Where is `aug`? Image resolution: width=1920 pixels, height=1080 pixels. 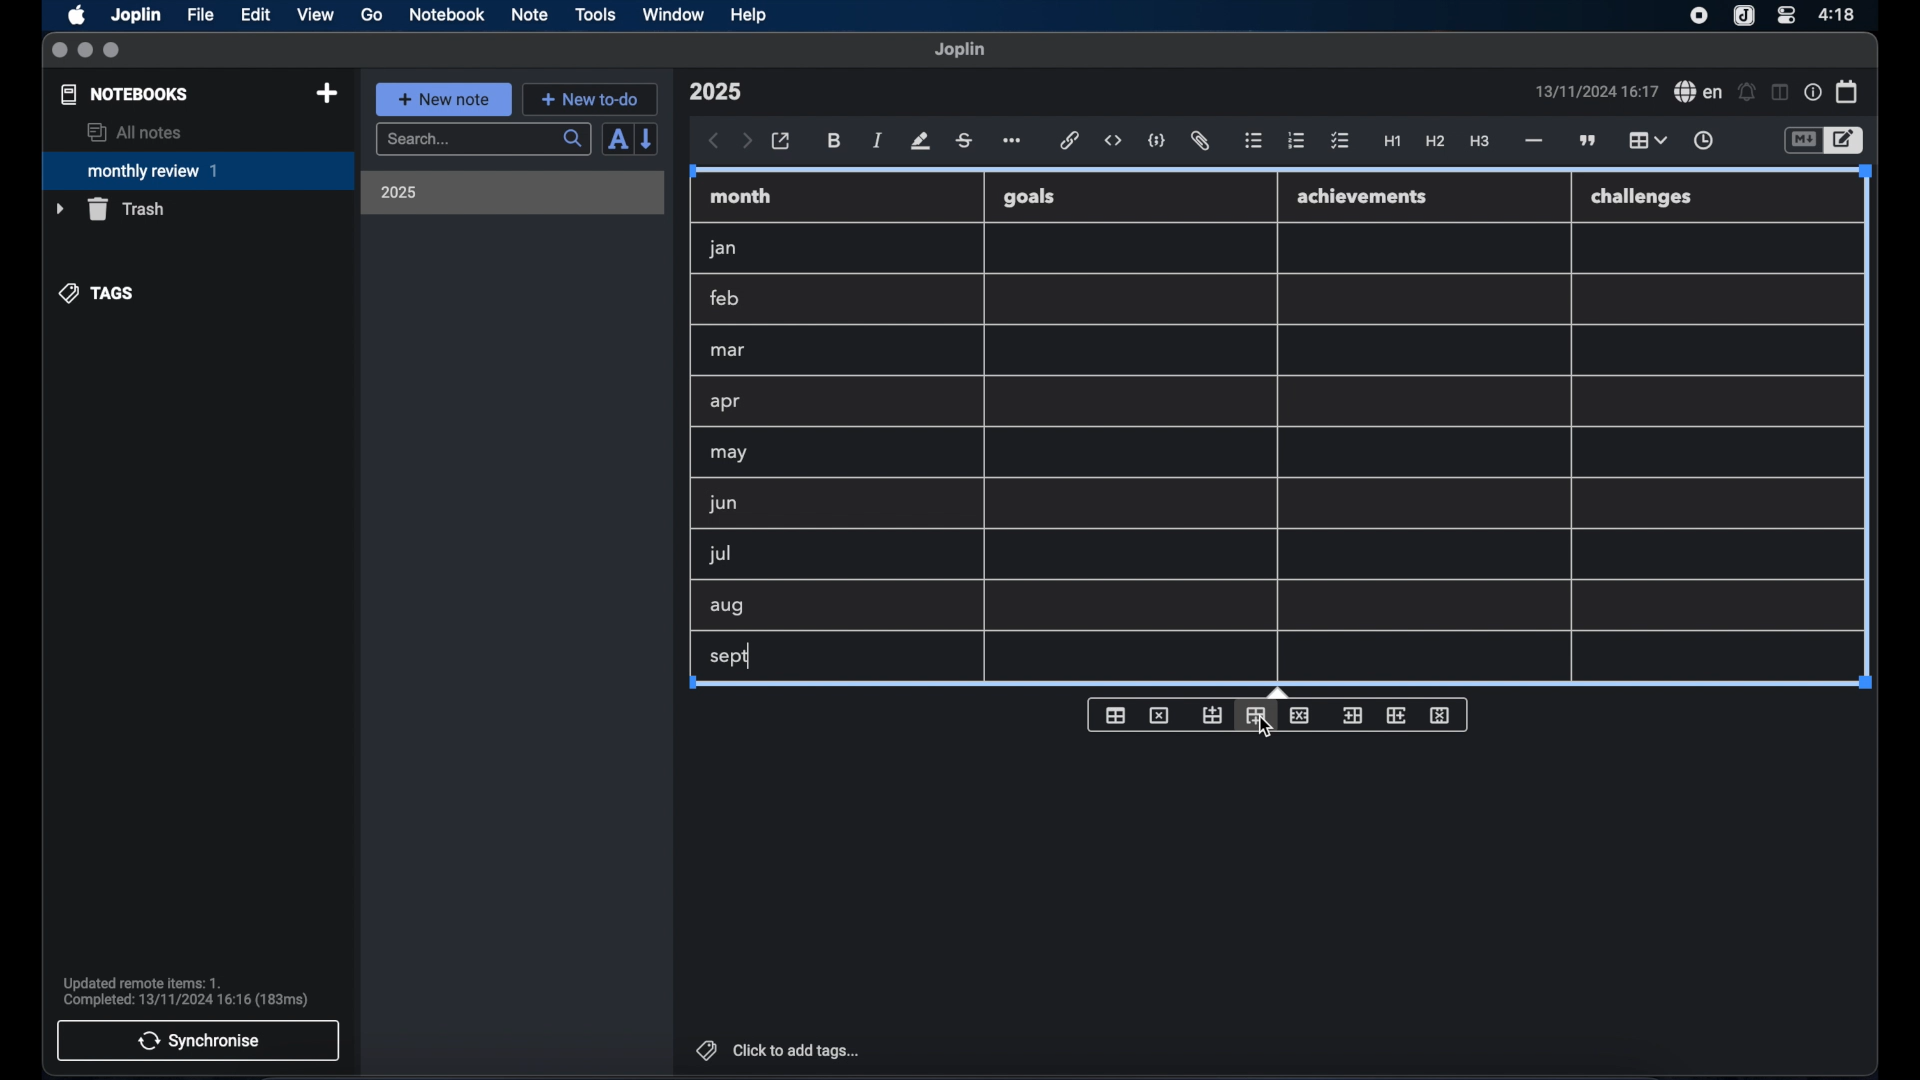
aug is located at coordinates (727, 608).